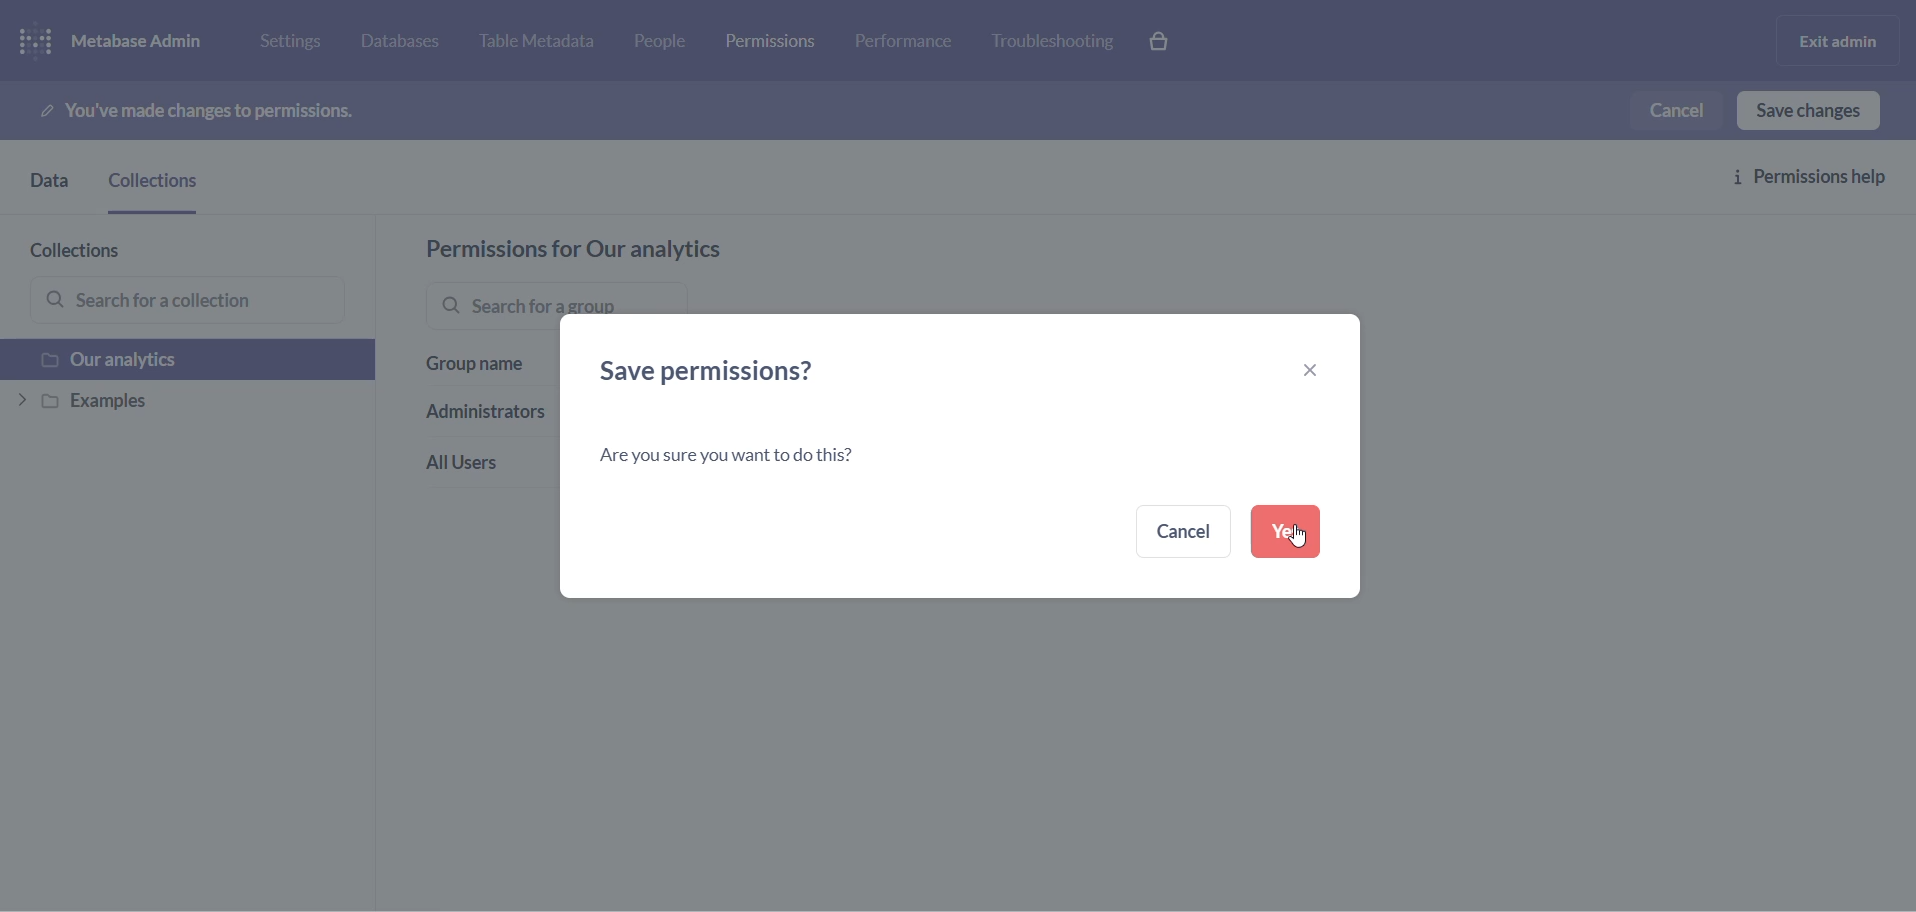 The width and height of the screenshot is (1916, 912). I want to click on table metadata, so click(546, 44).